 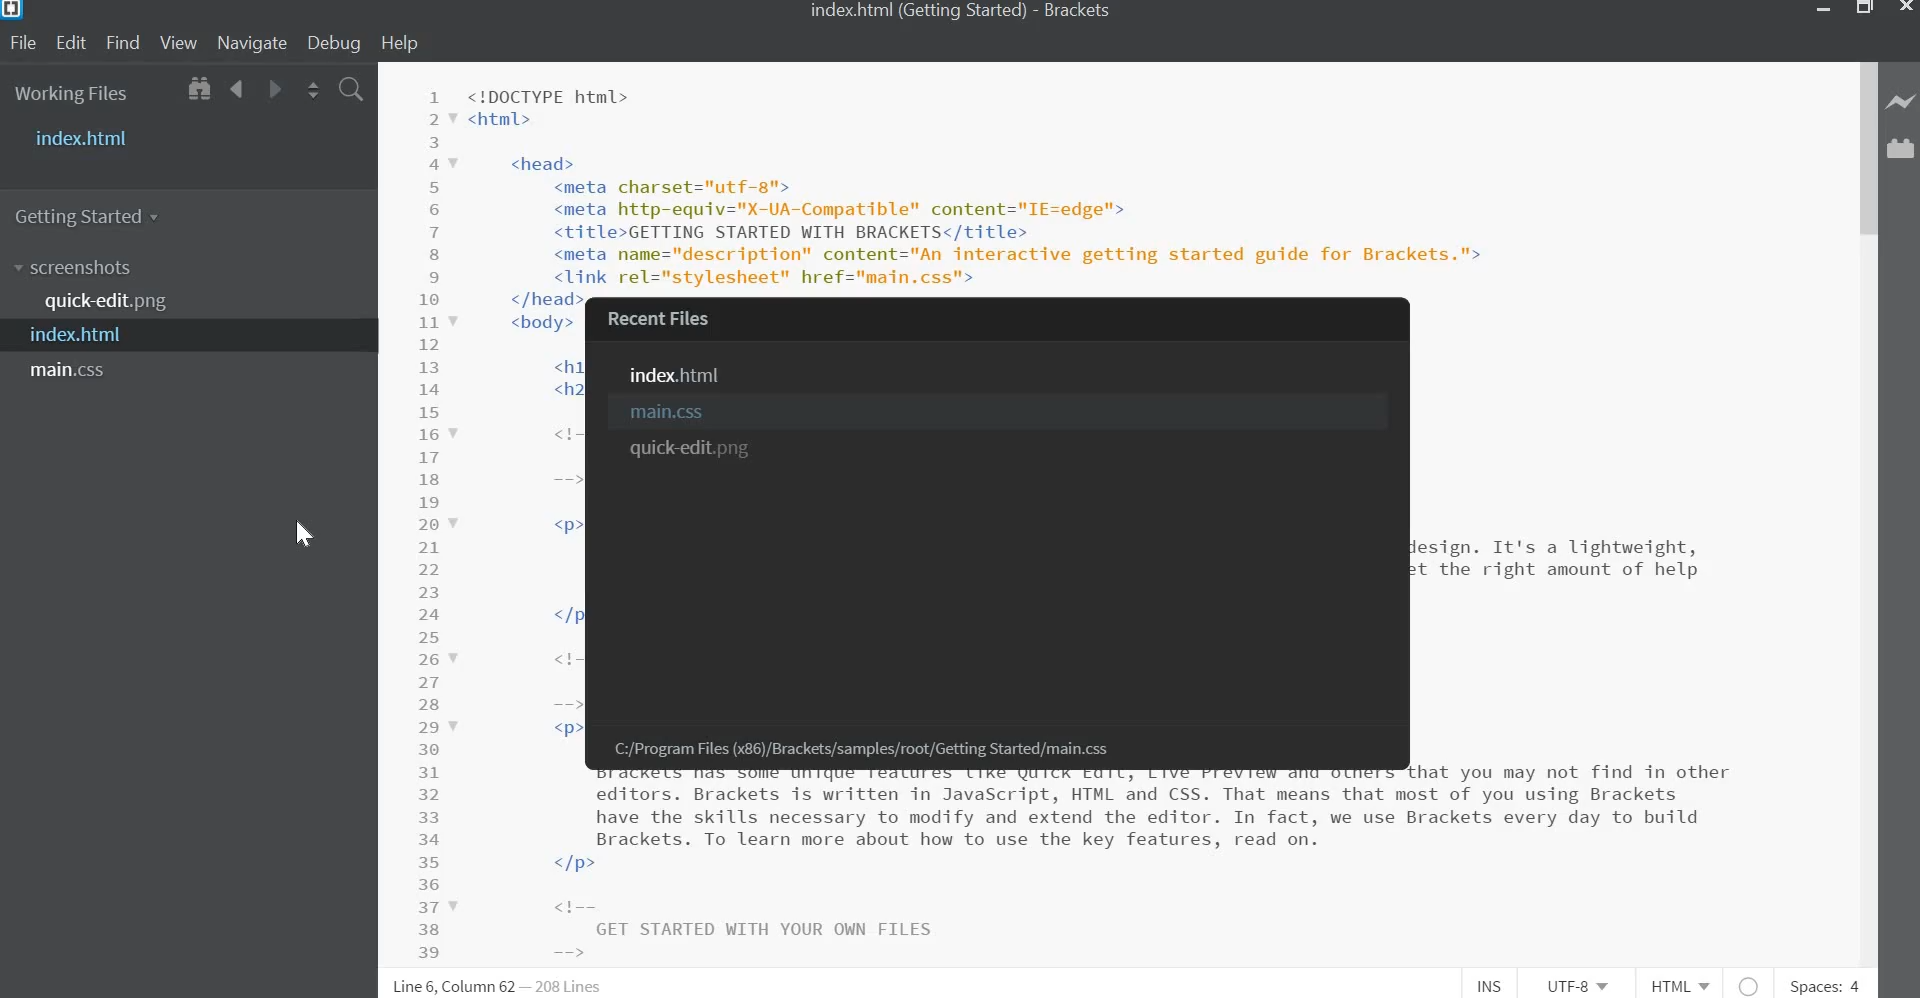 I want to click on line and column preferences, so click(x=454, y=986).